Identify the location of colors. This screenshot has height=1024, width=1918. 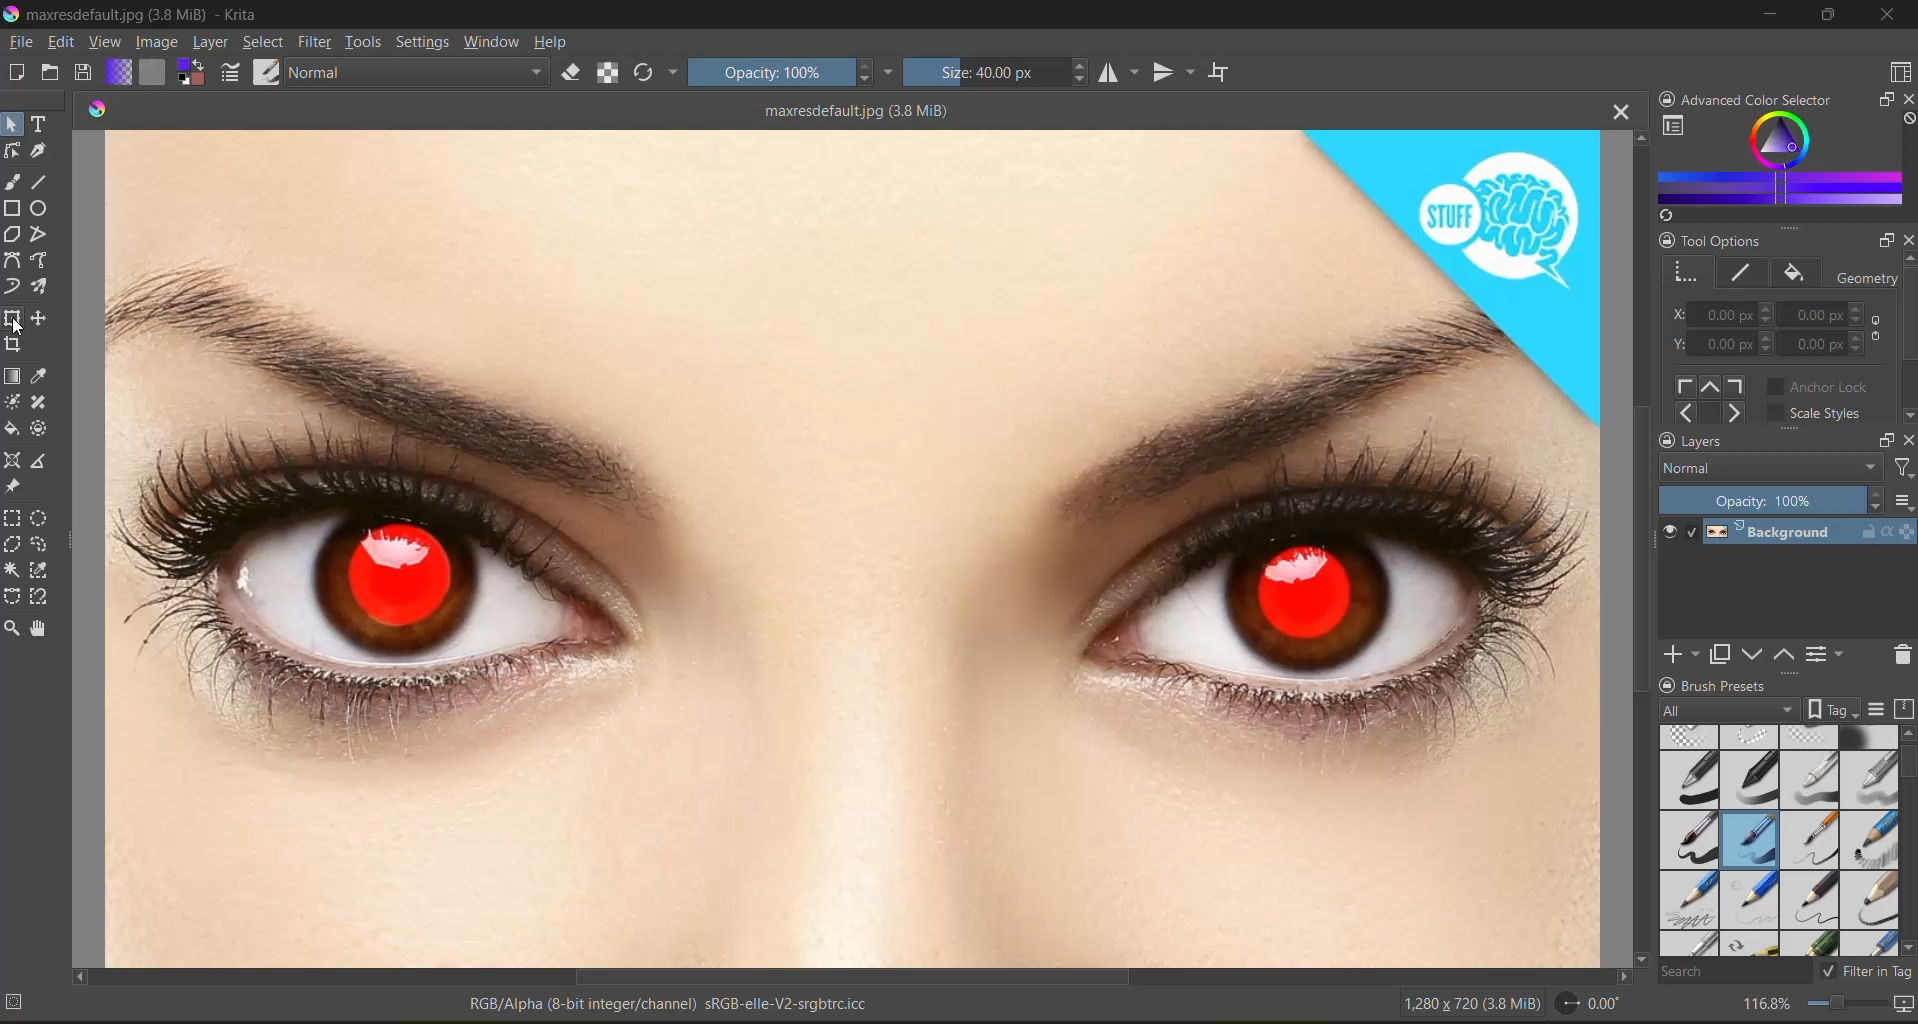
(100, 105).